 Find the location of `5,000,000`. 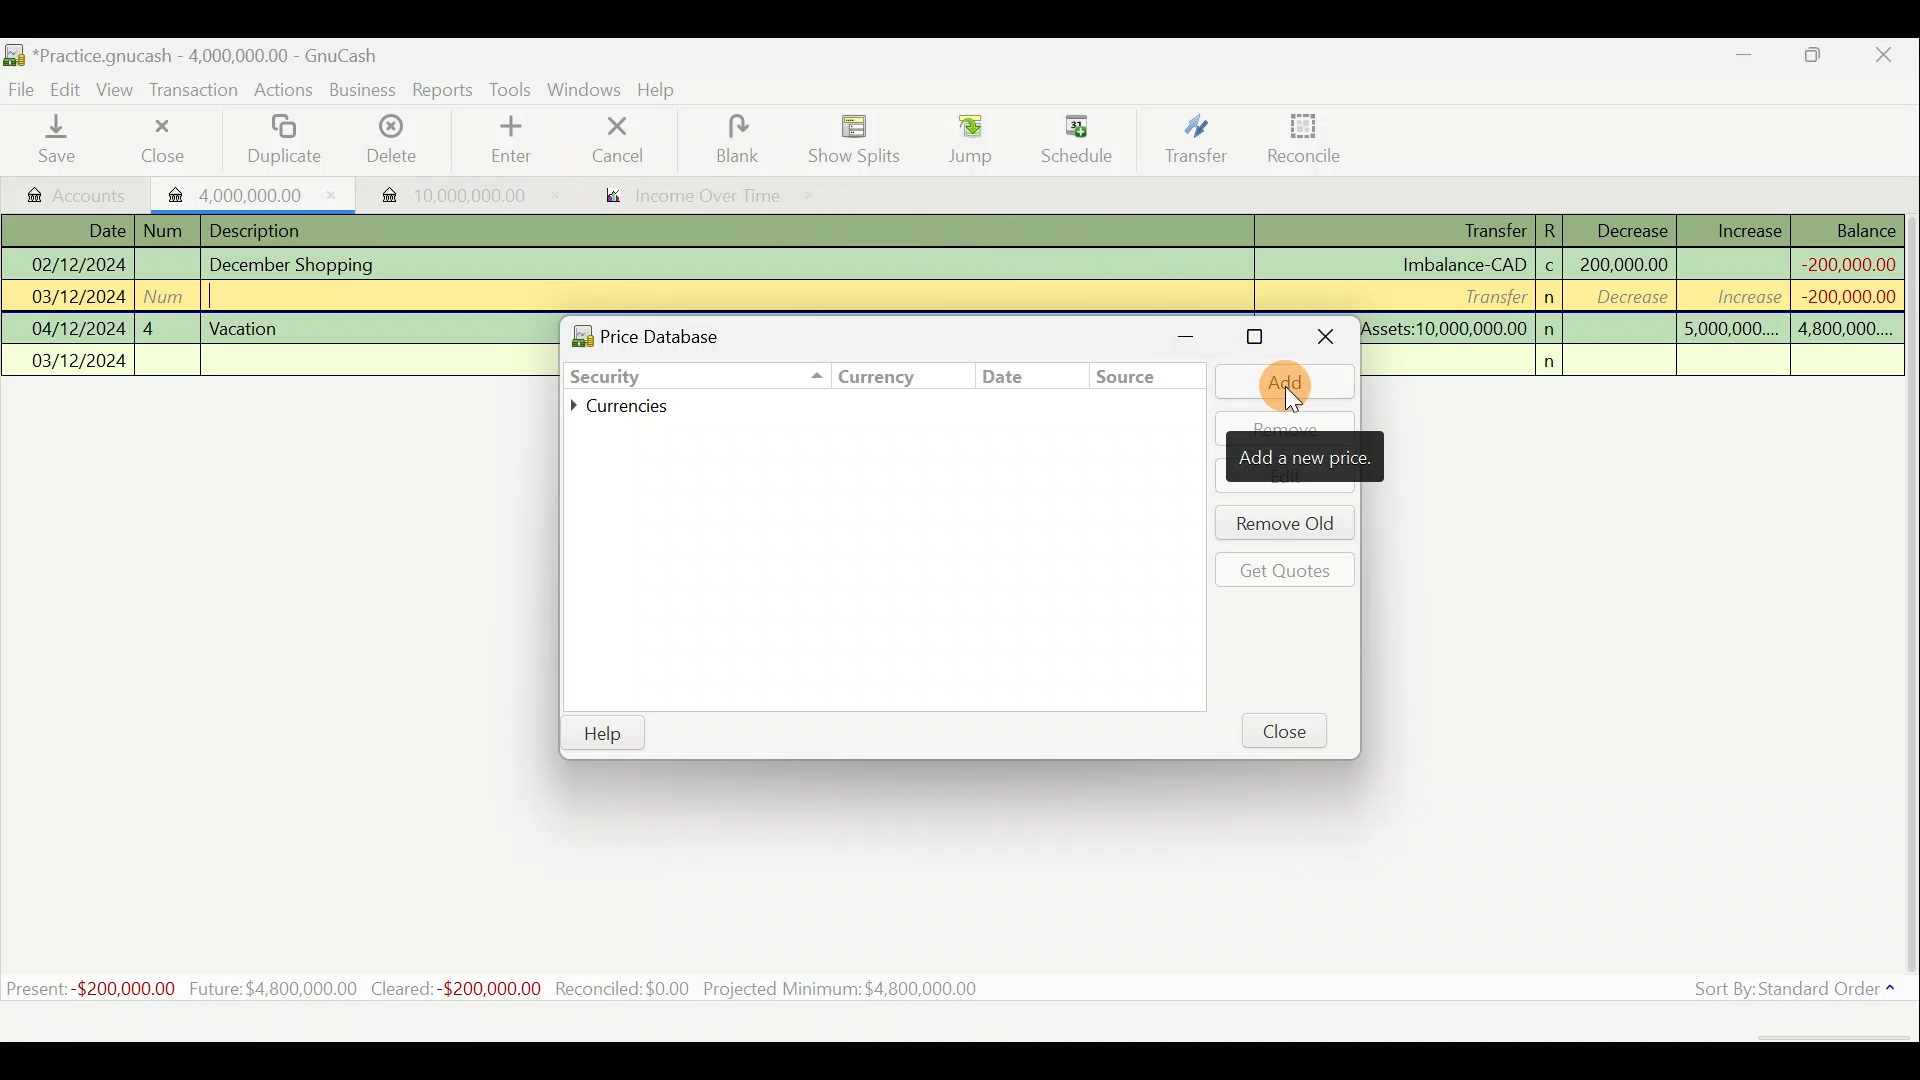

5,000,000 is located at coordinates (1731, 332).